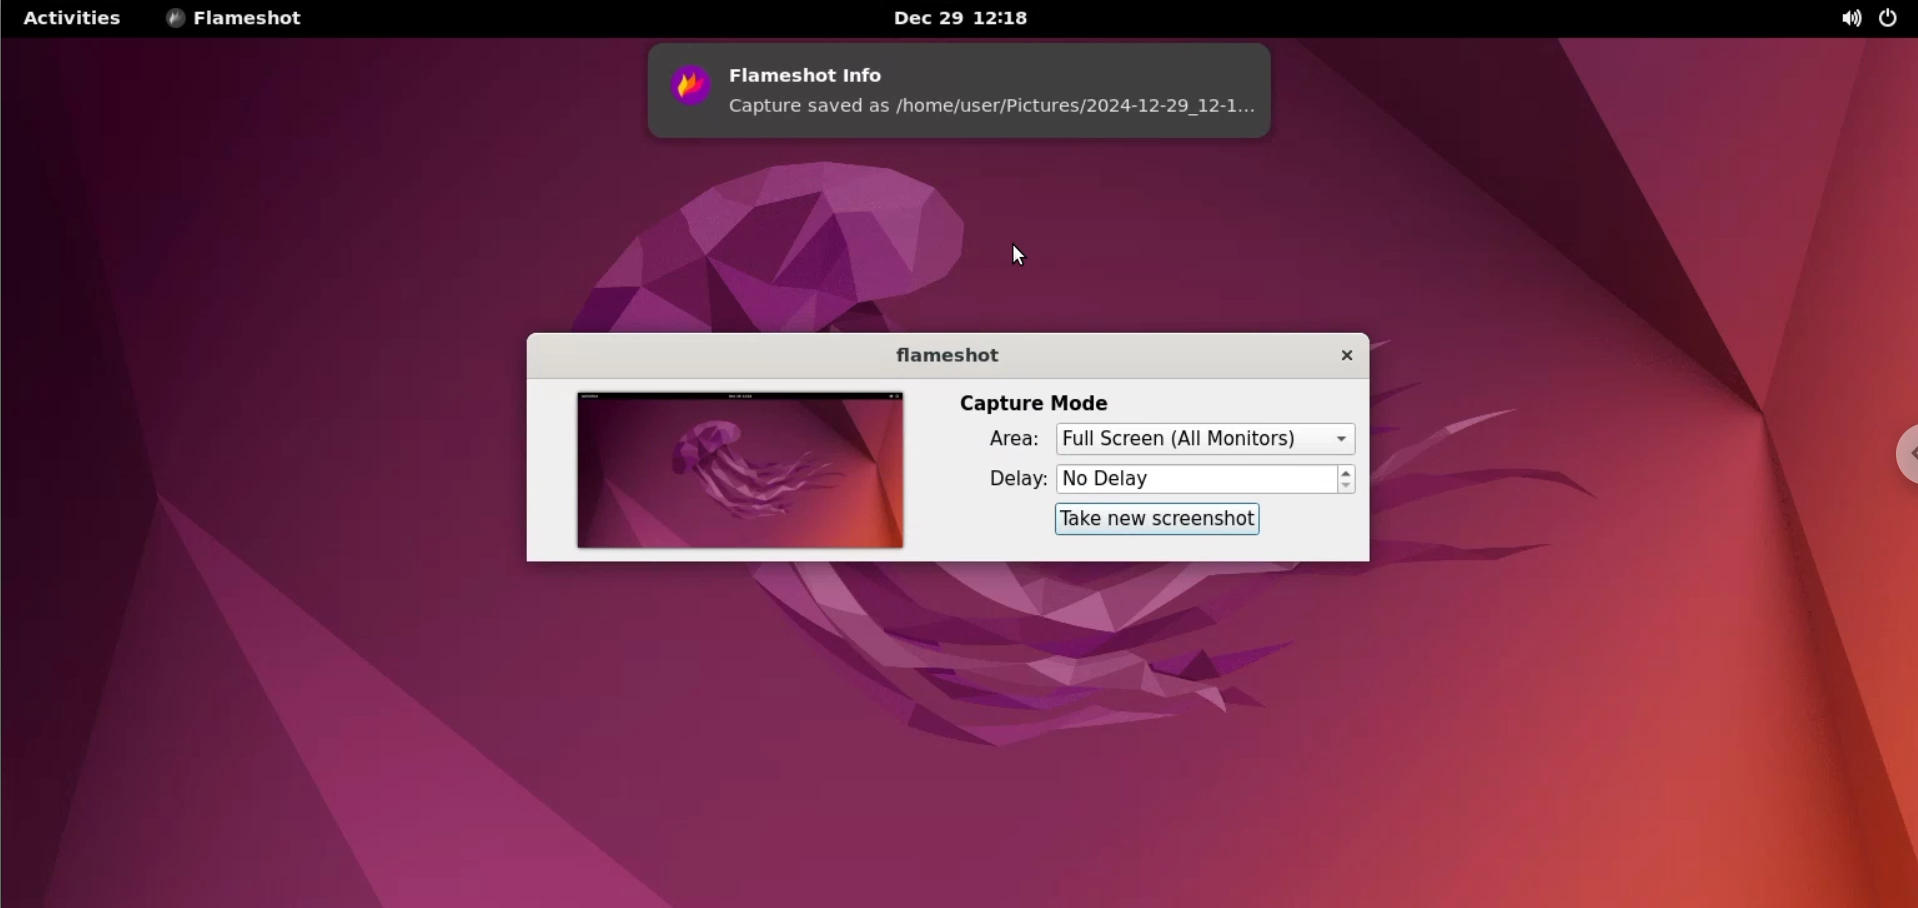 This screenshot has height=908, width=1918. What do you see at coordinates (1340, 356) in the screenshot?
I see `close` at bounding box center [1340, 356].